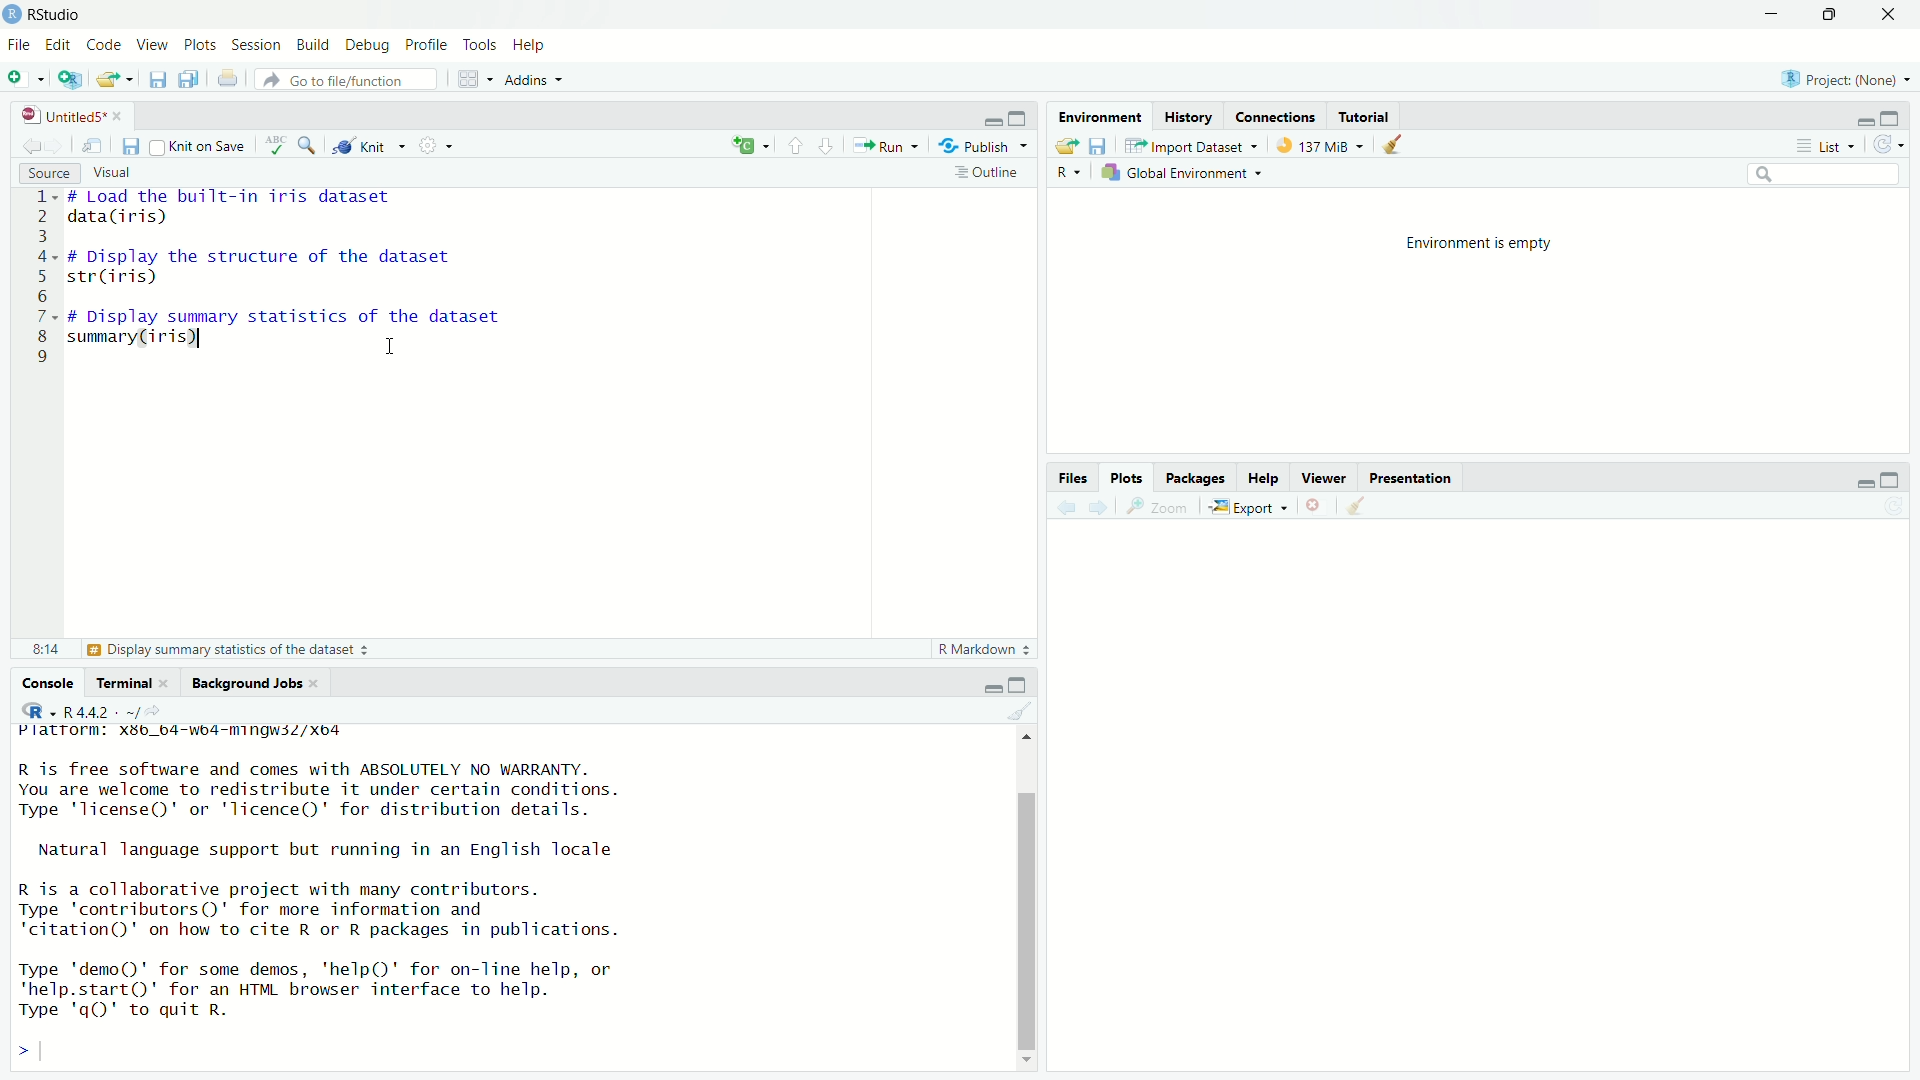 The image size is (1920, 1080). What do you see at coordinates (1861, 119) in the screenshot?
I see `Hide` at bounding box center [1861, 119].